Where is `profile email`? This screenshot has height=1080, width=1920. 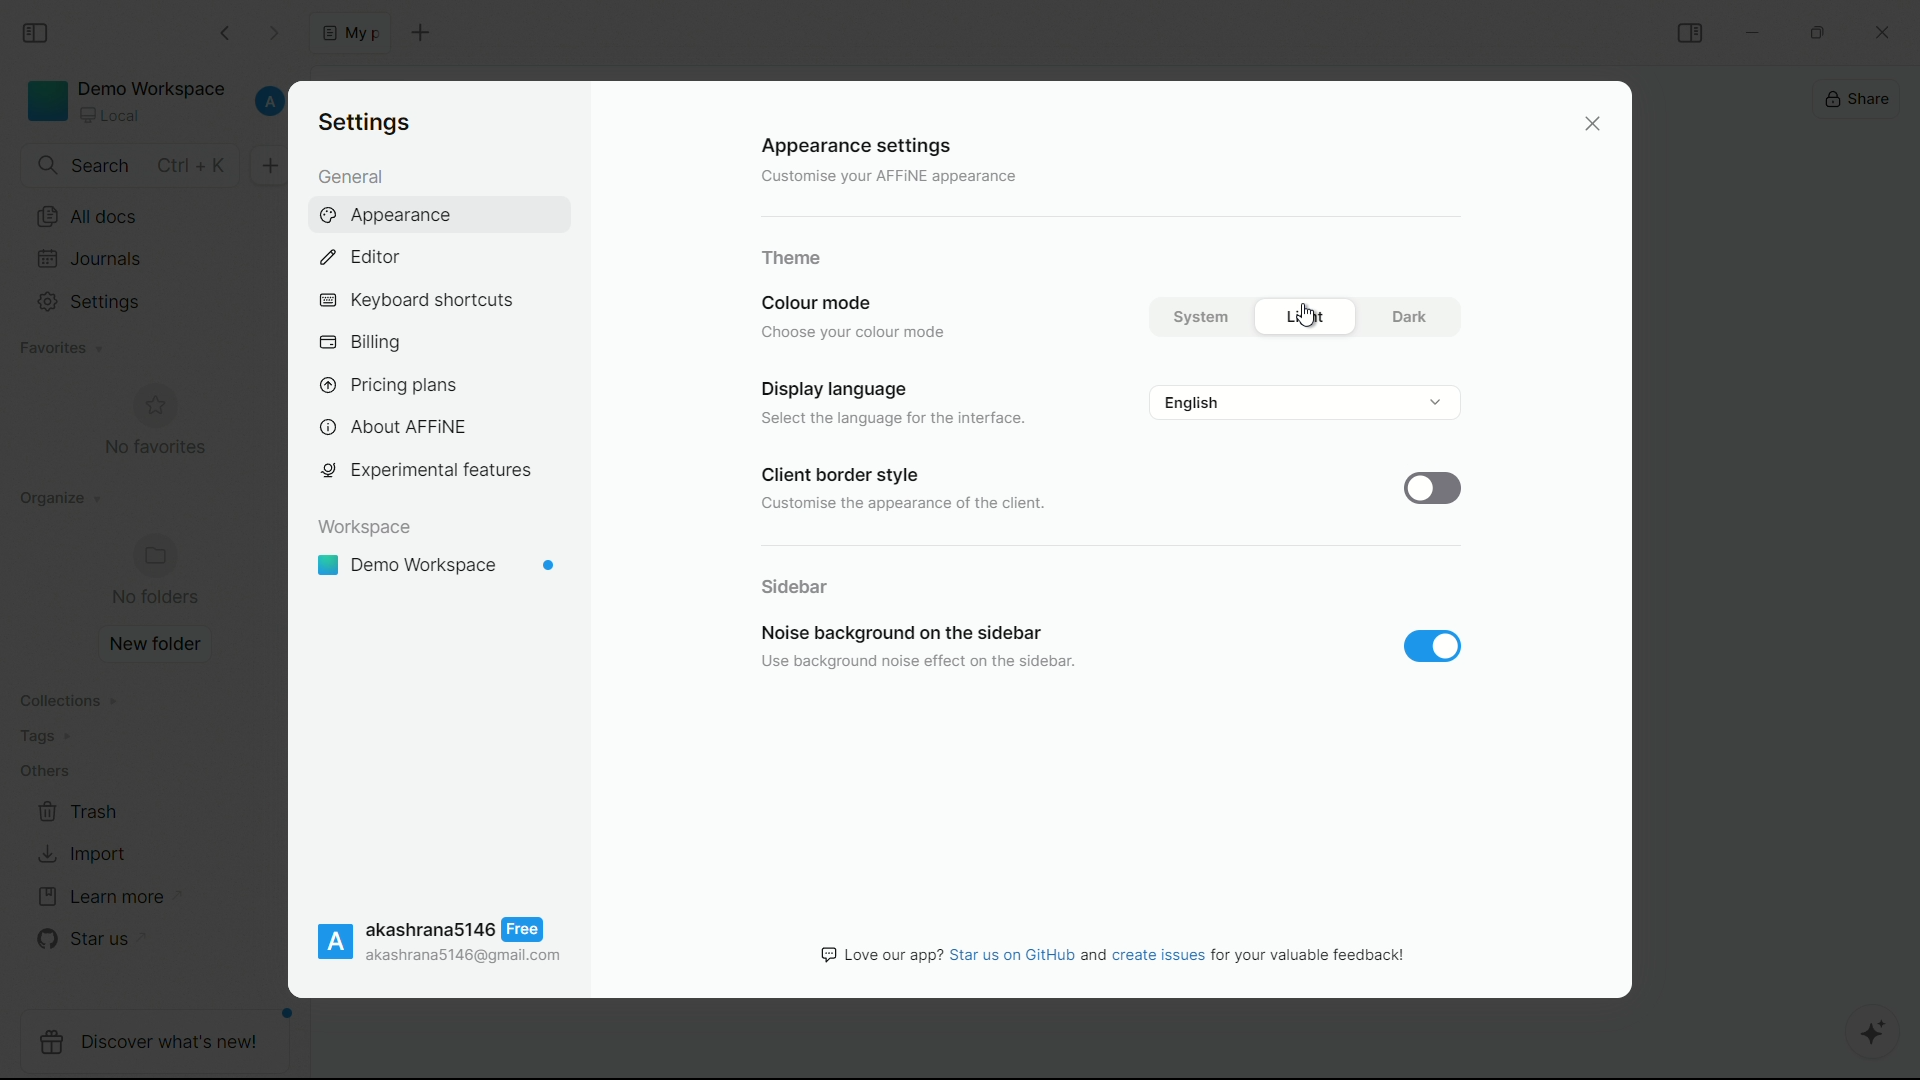
profile email is located at coordinates (465, 957).